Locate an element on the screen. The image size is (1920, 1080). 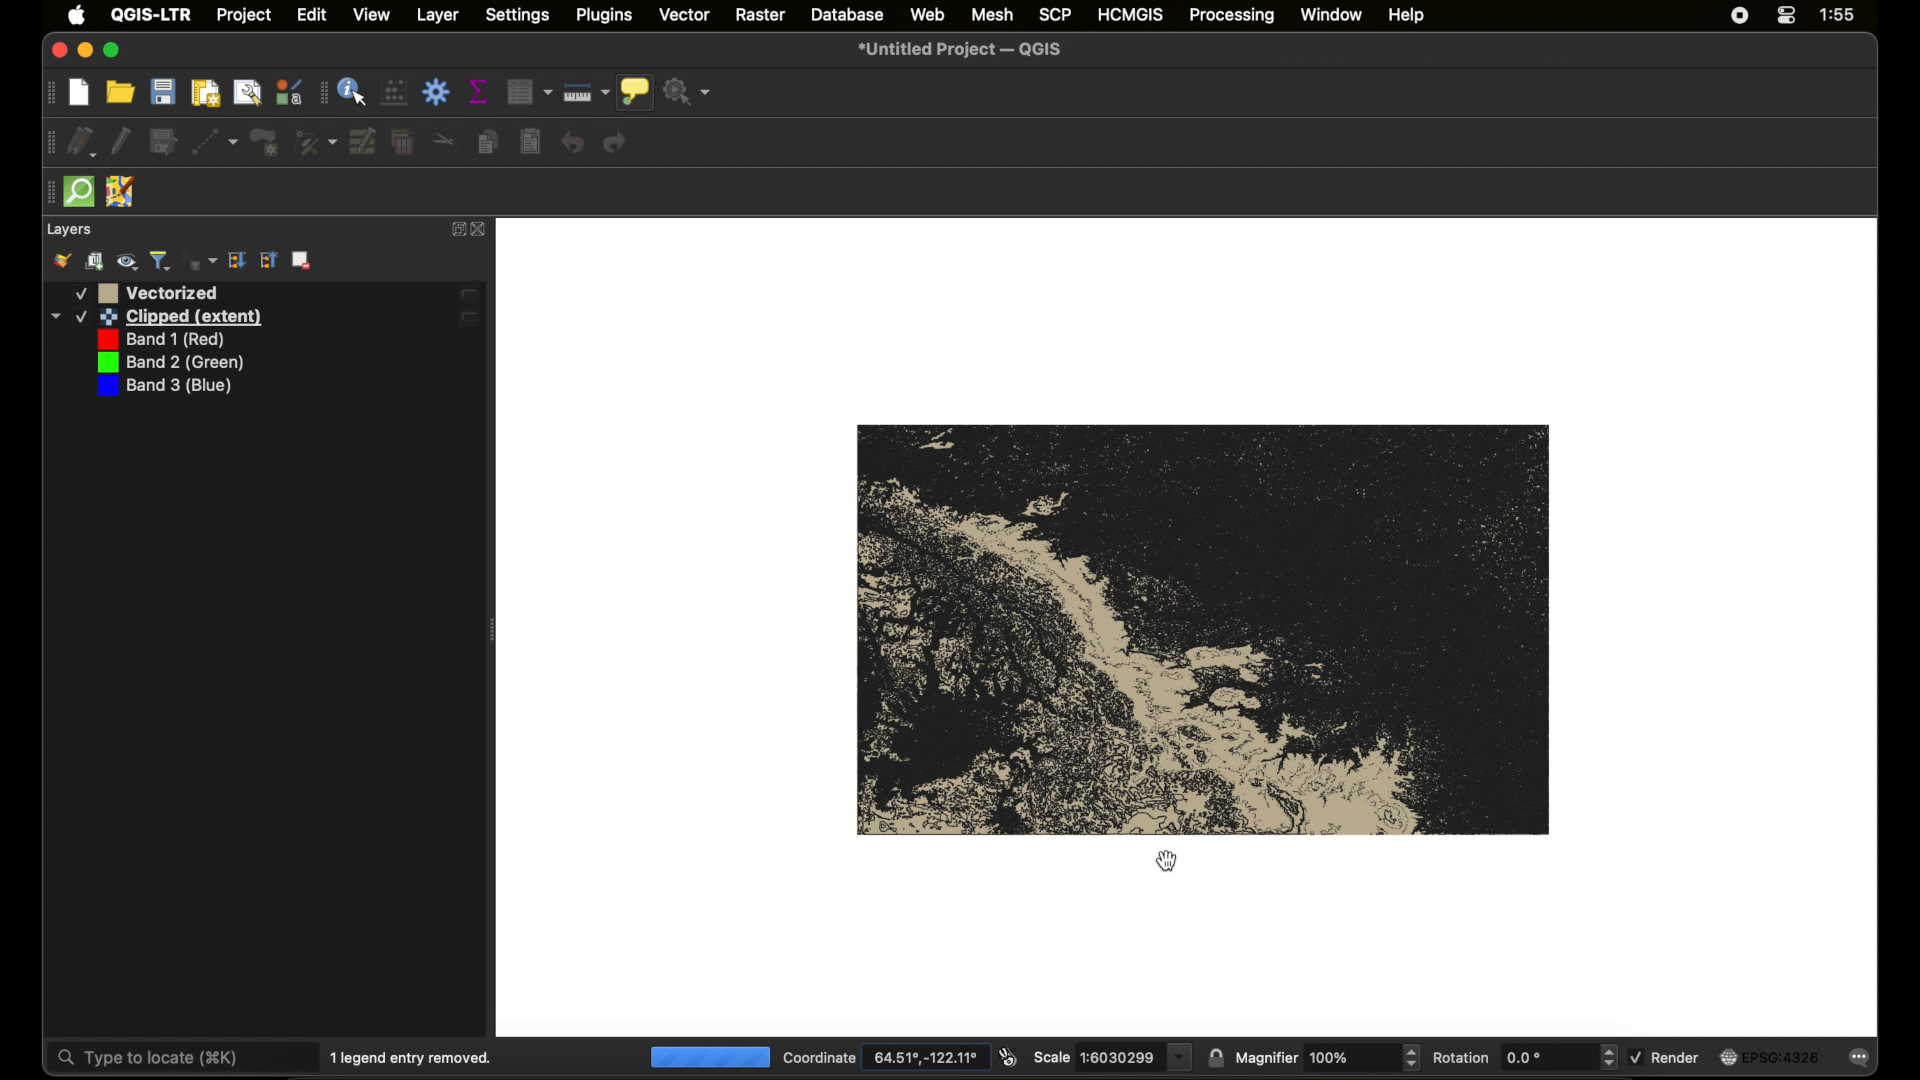
band 2 is located at coordinates (167, 340).